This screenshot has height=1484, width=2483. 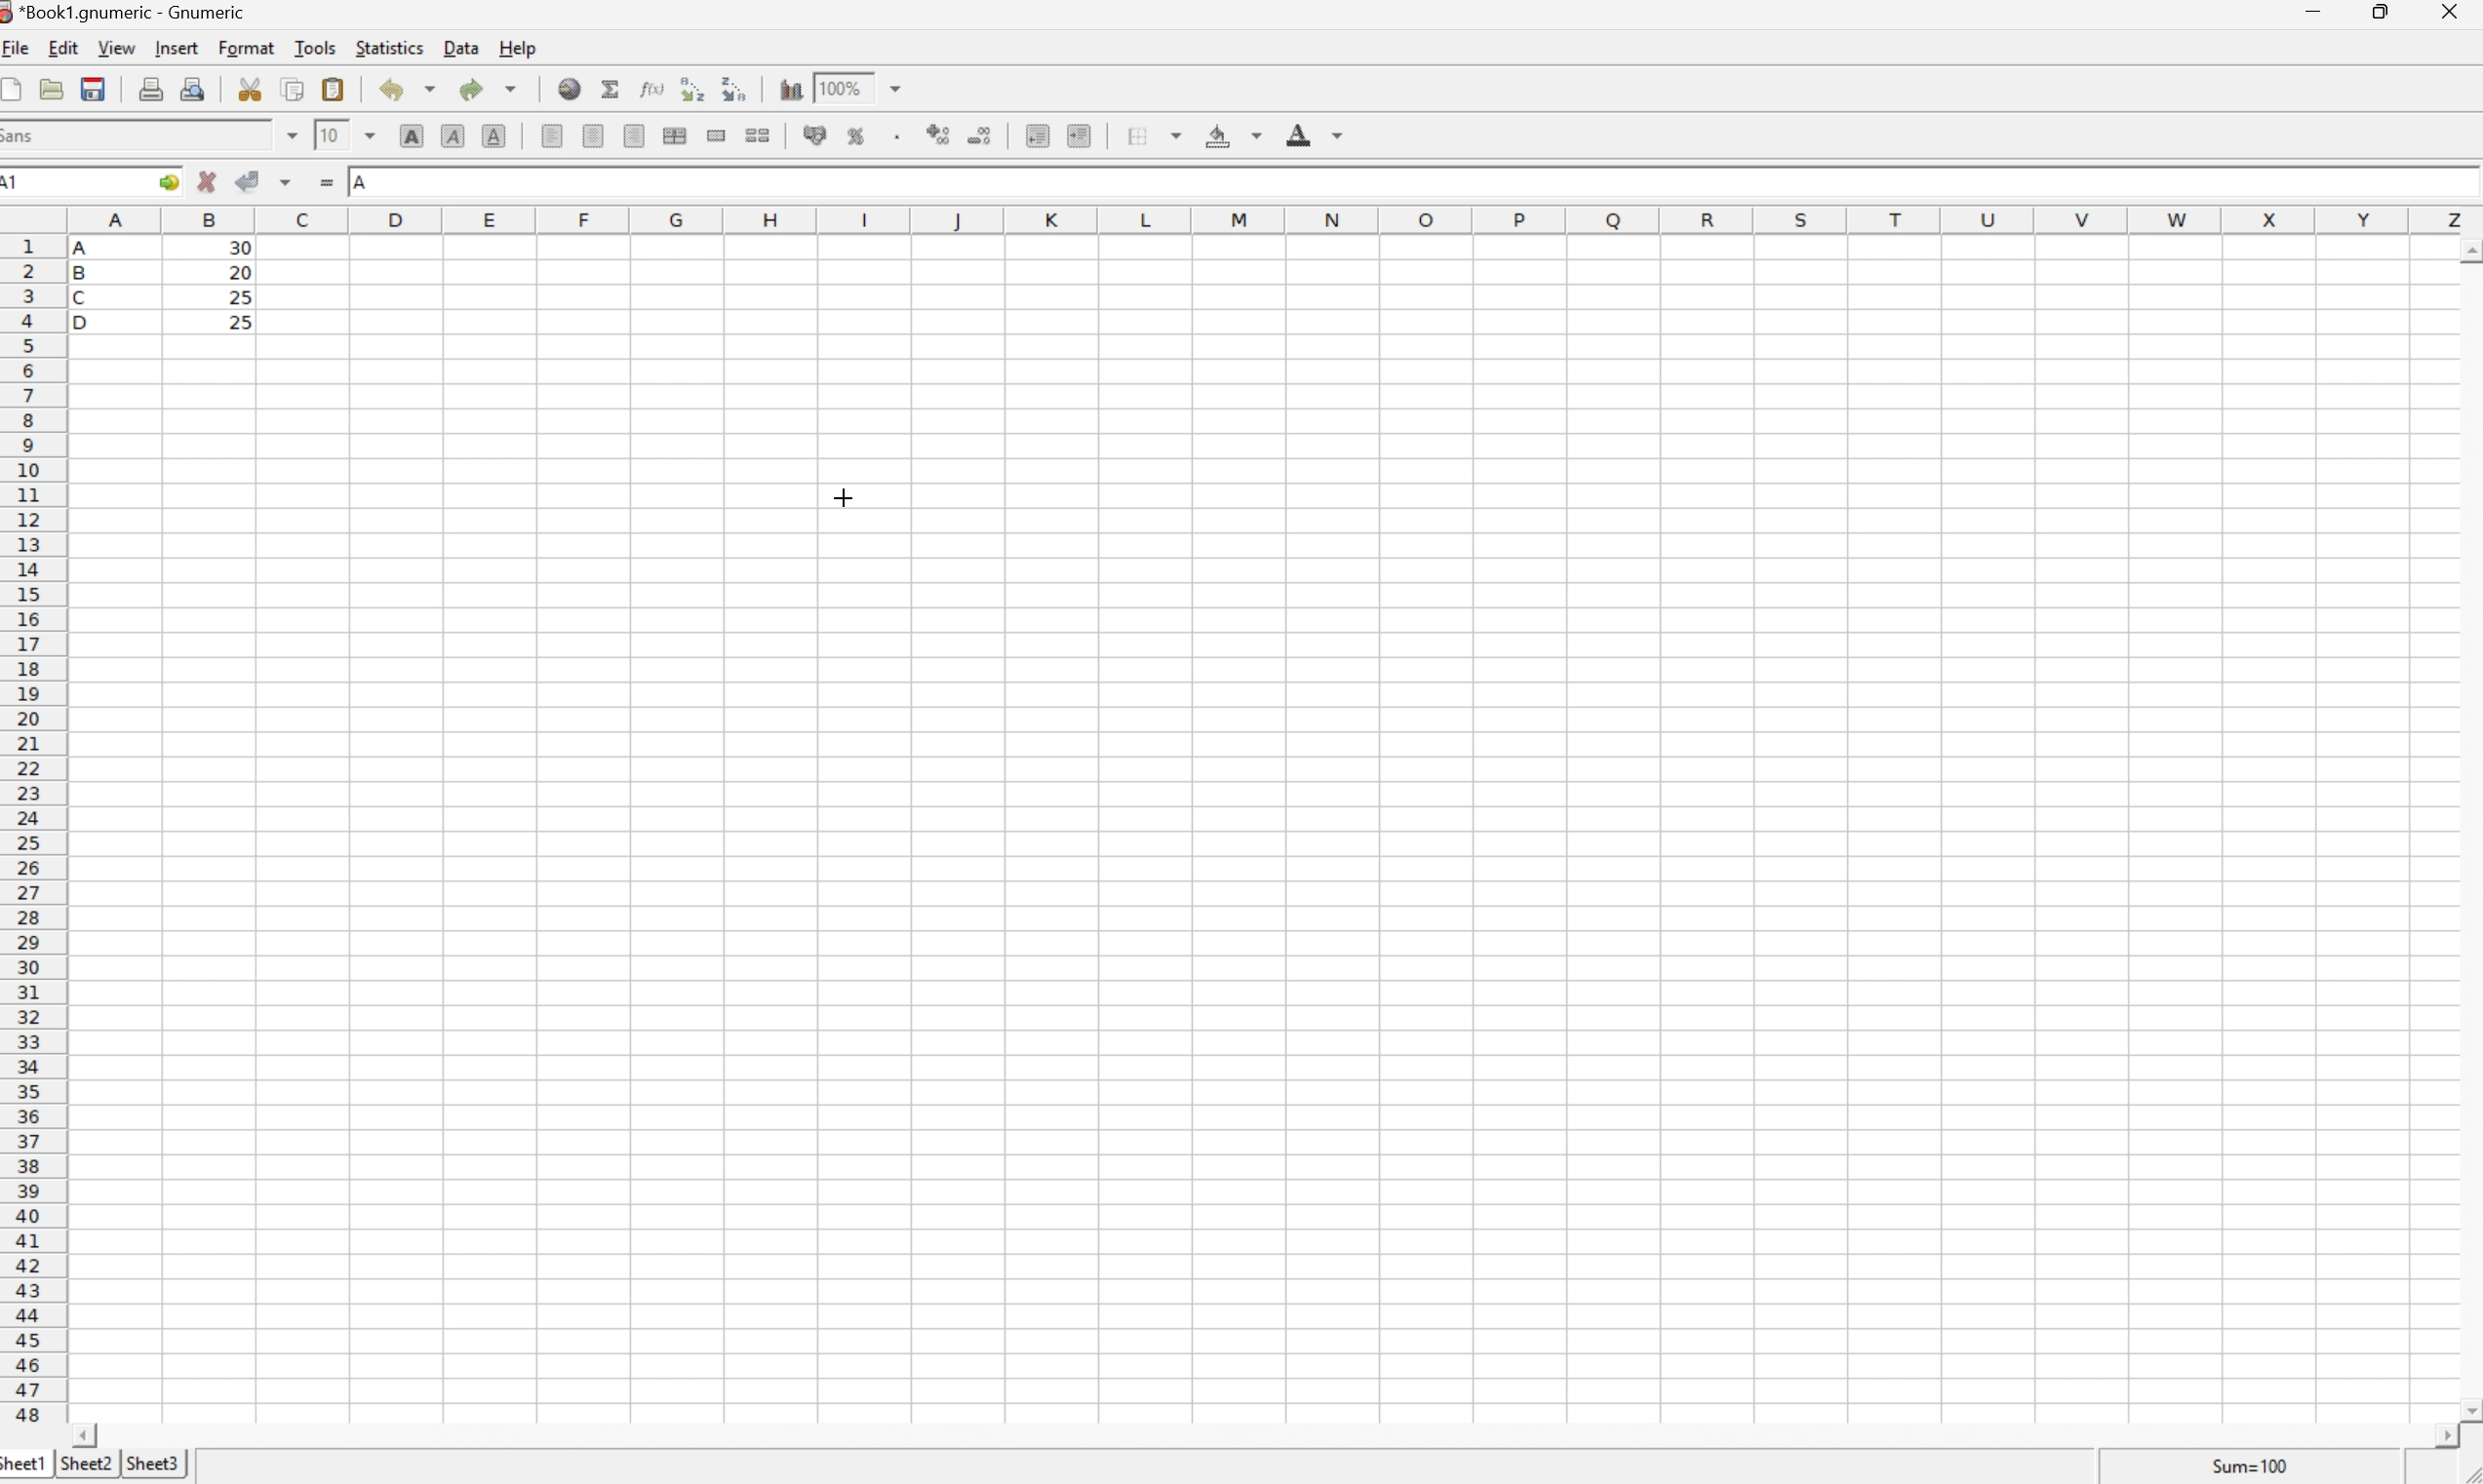 I want to click on Drop Down, so click(x=371, y=134).